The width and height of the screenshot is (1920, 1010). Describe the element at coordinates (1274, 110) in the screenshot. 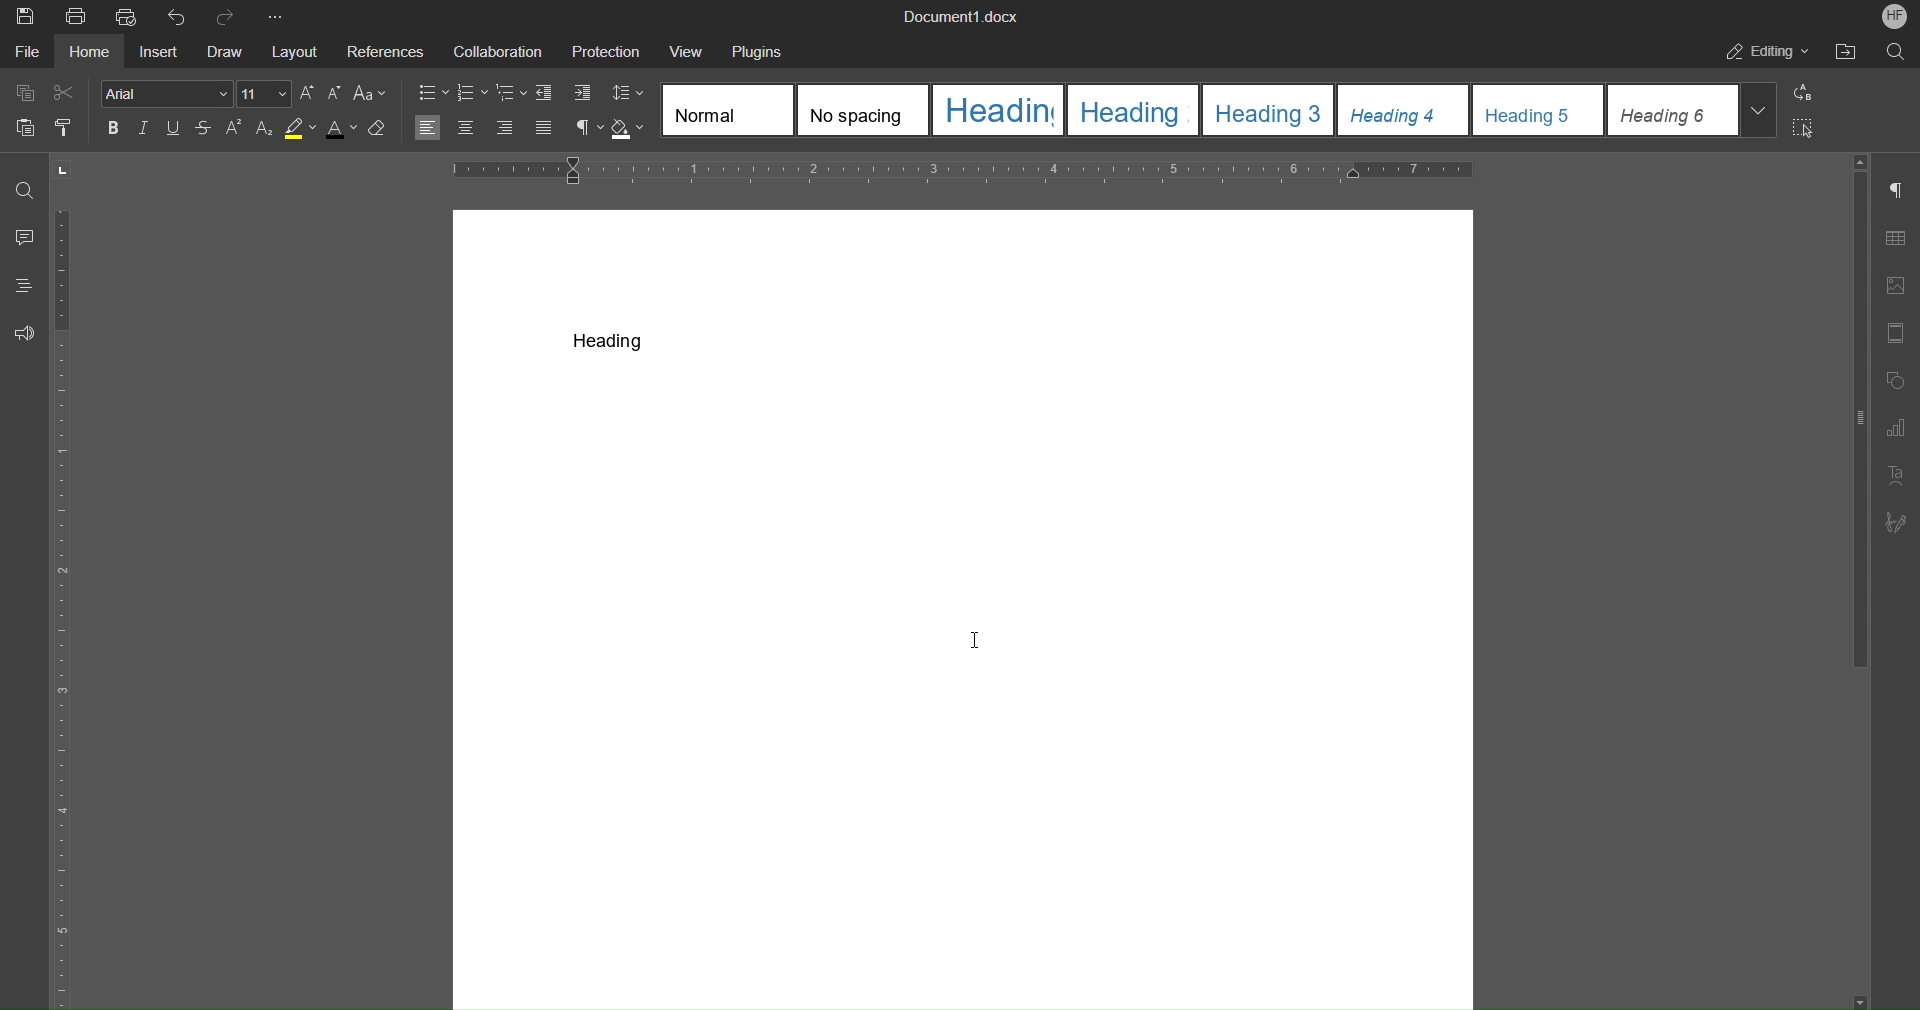

I see `Heading 3` at that location.